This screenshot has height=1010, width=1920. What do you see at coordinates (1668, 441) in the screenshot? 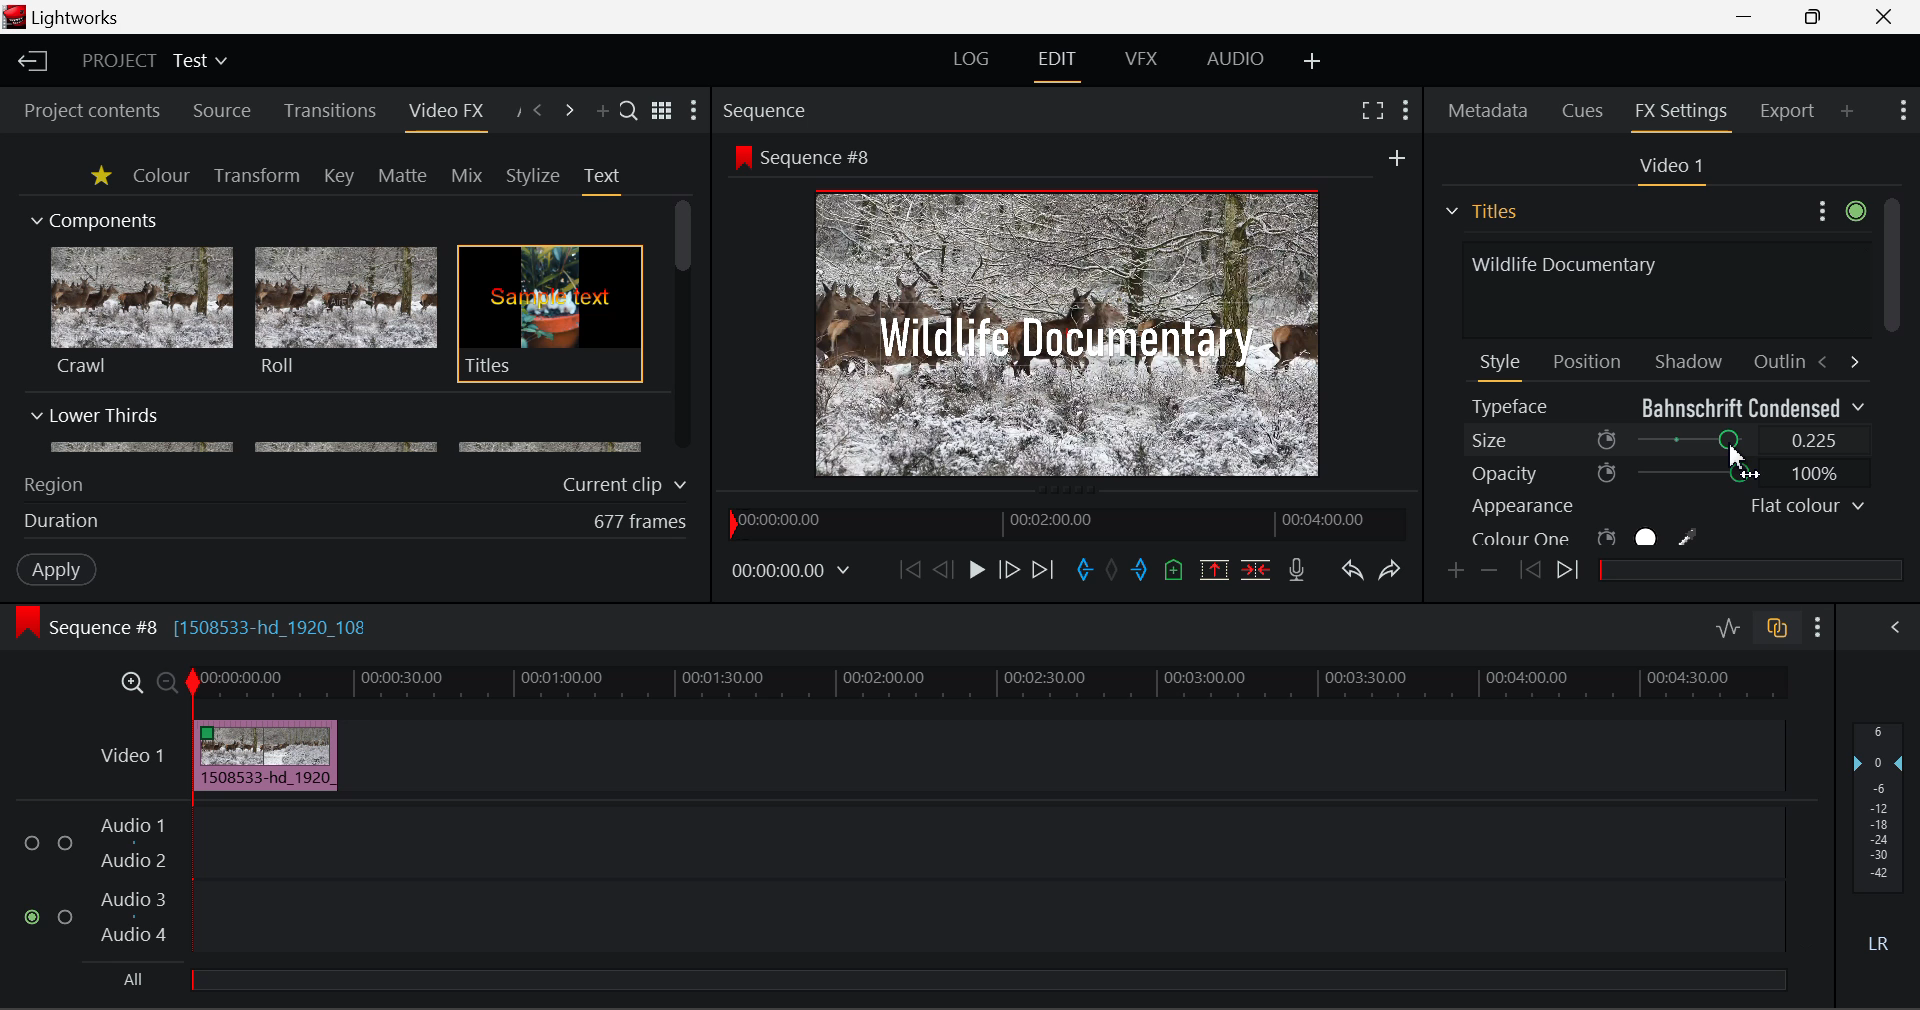
I see `Size` at bounding box center [1668, 441].